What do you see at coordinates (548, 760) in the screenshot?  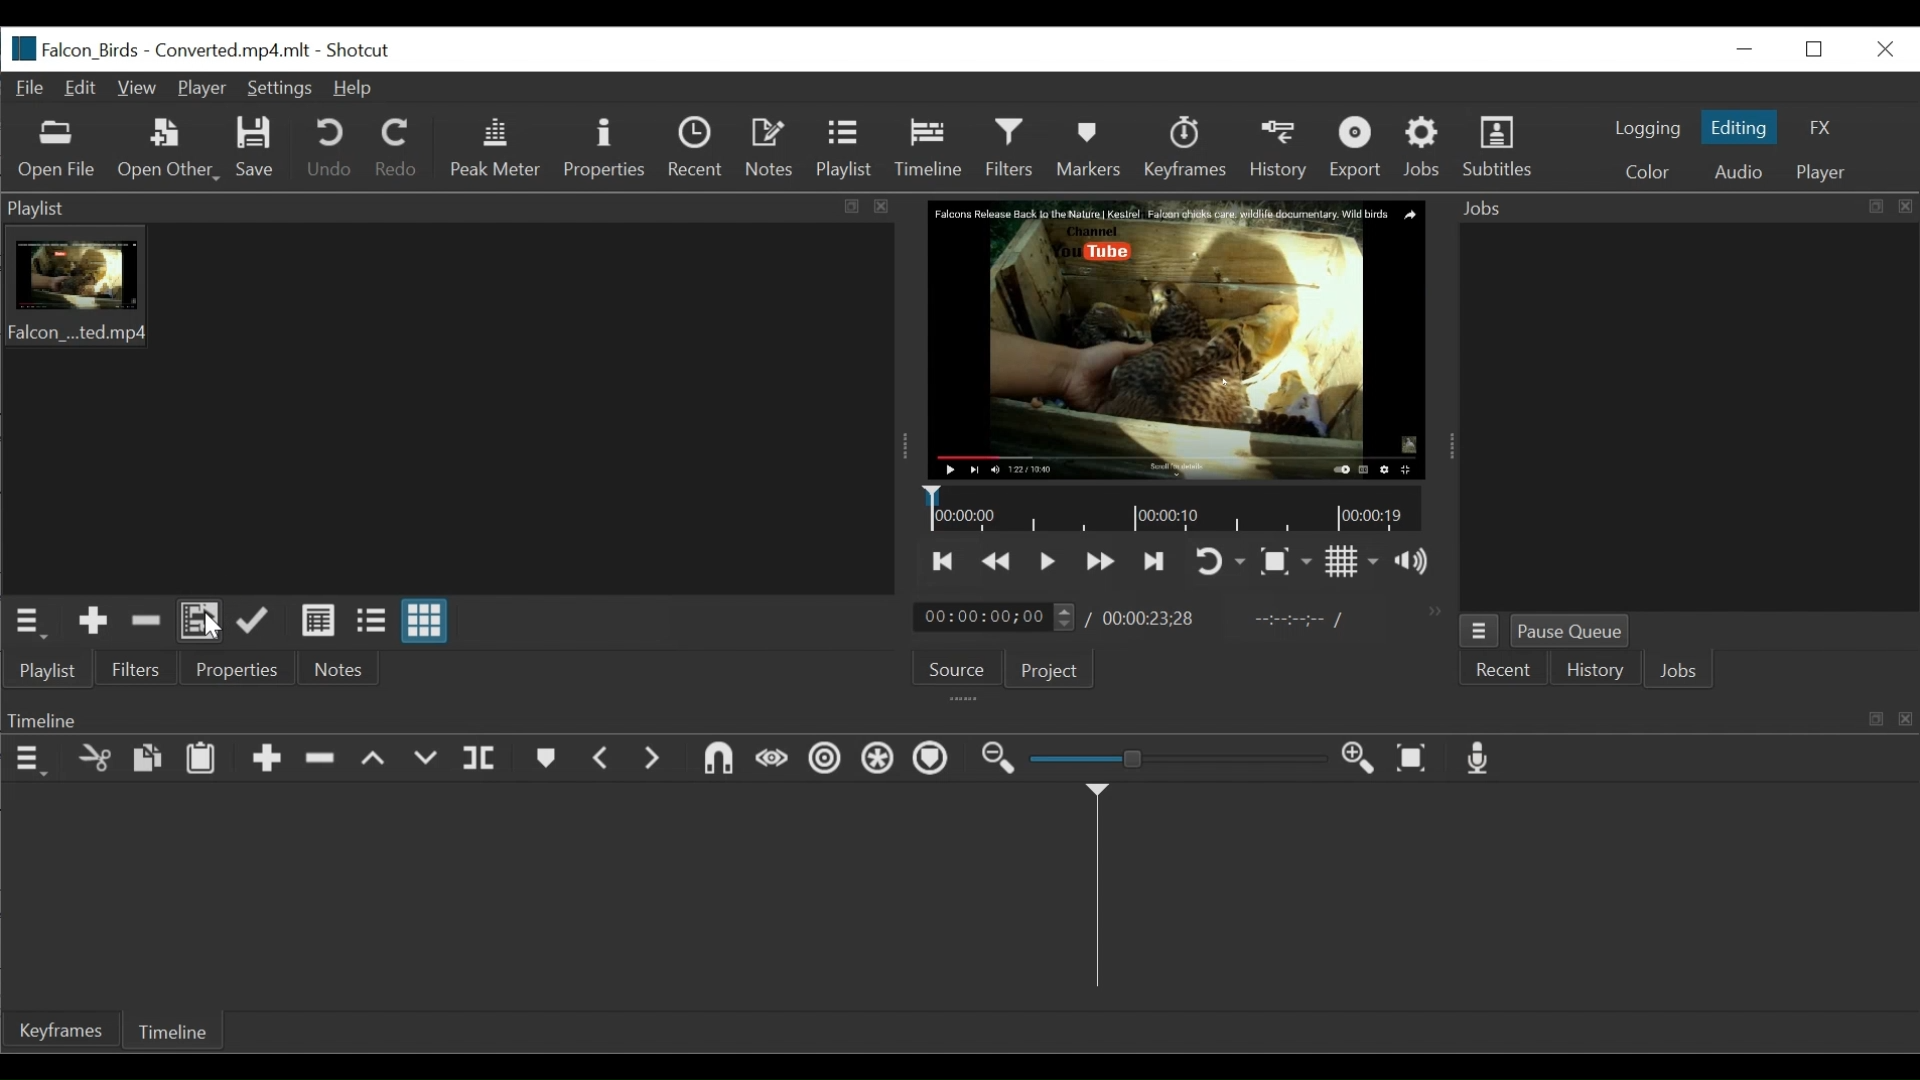 I see `Markers` at bounding box center [548, 760].